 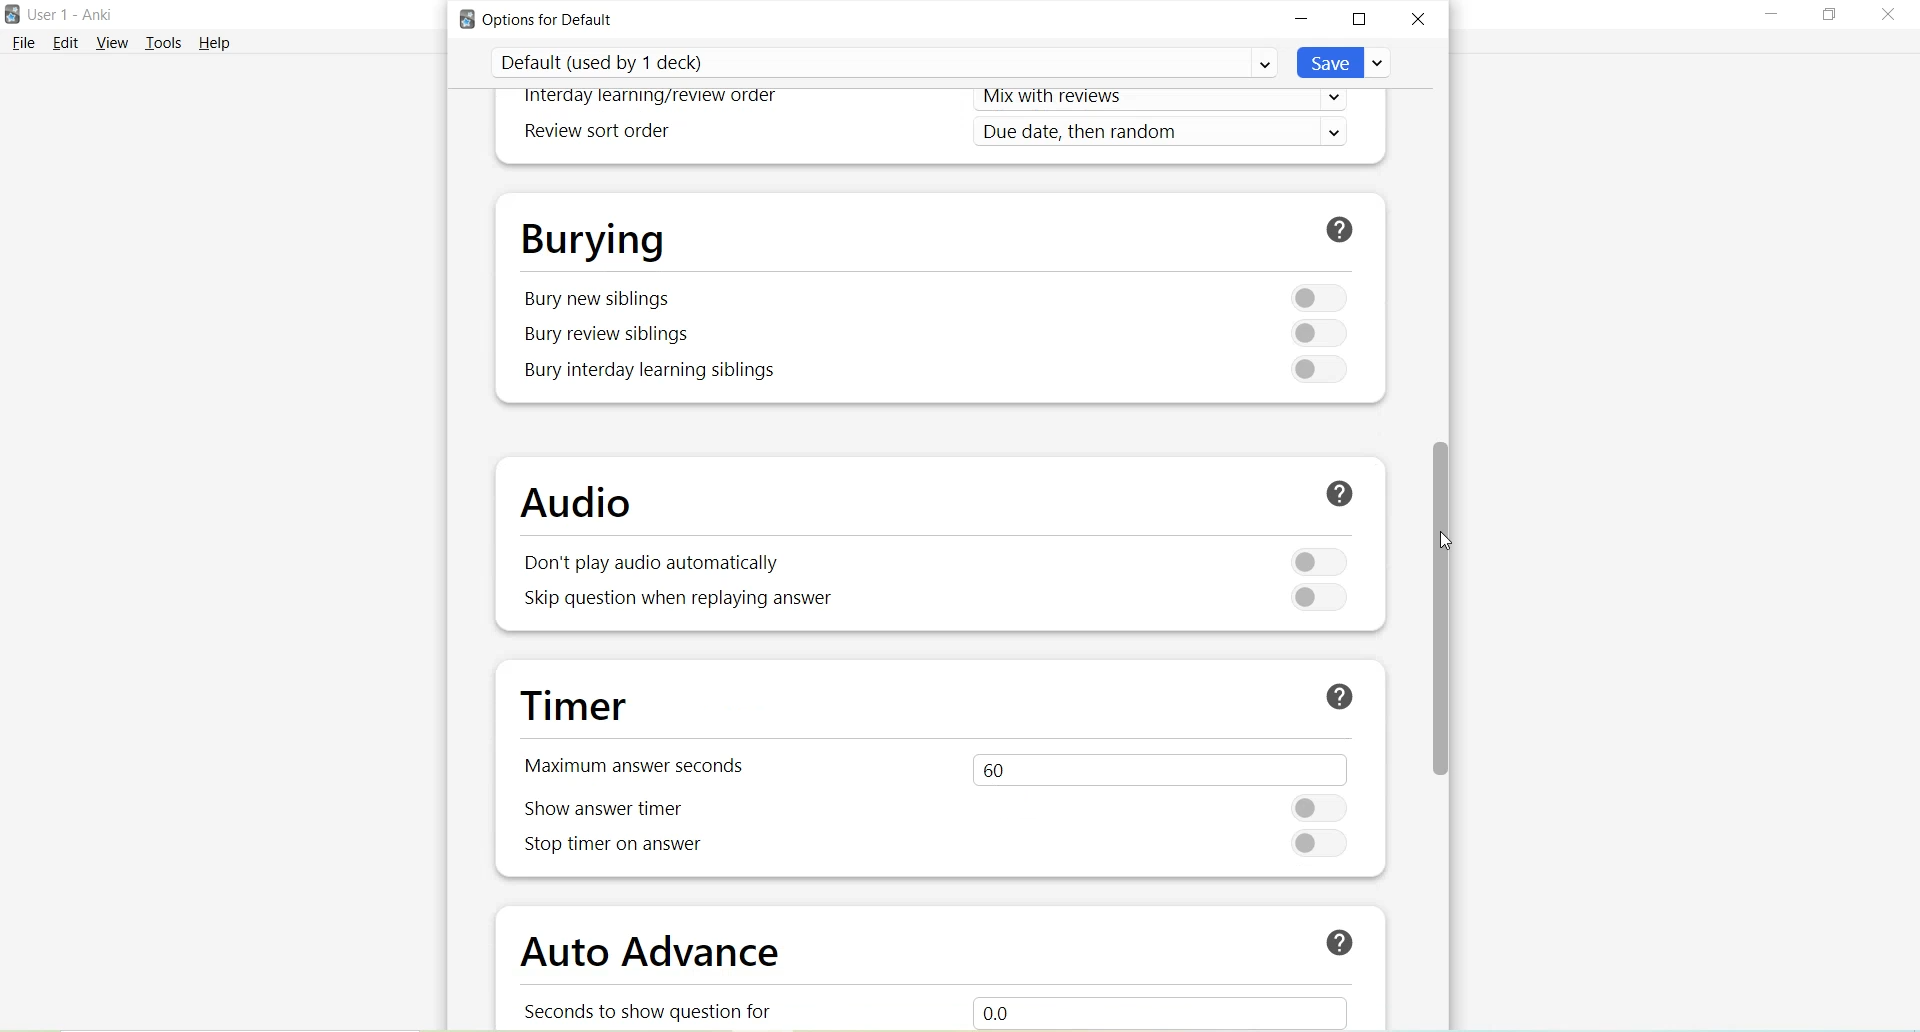 I want to click on Toggle, so click(x=1324, y=807).